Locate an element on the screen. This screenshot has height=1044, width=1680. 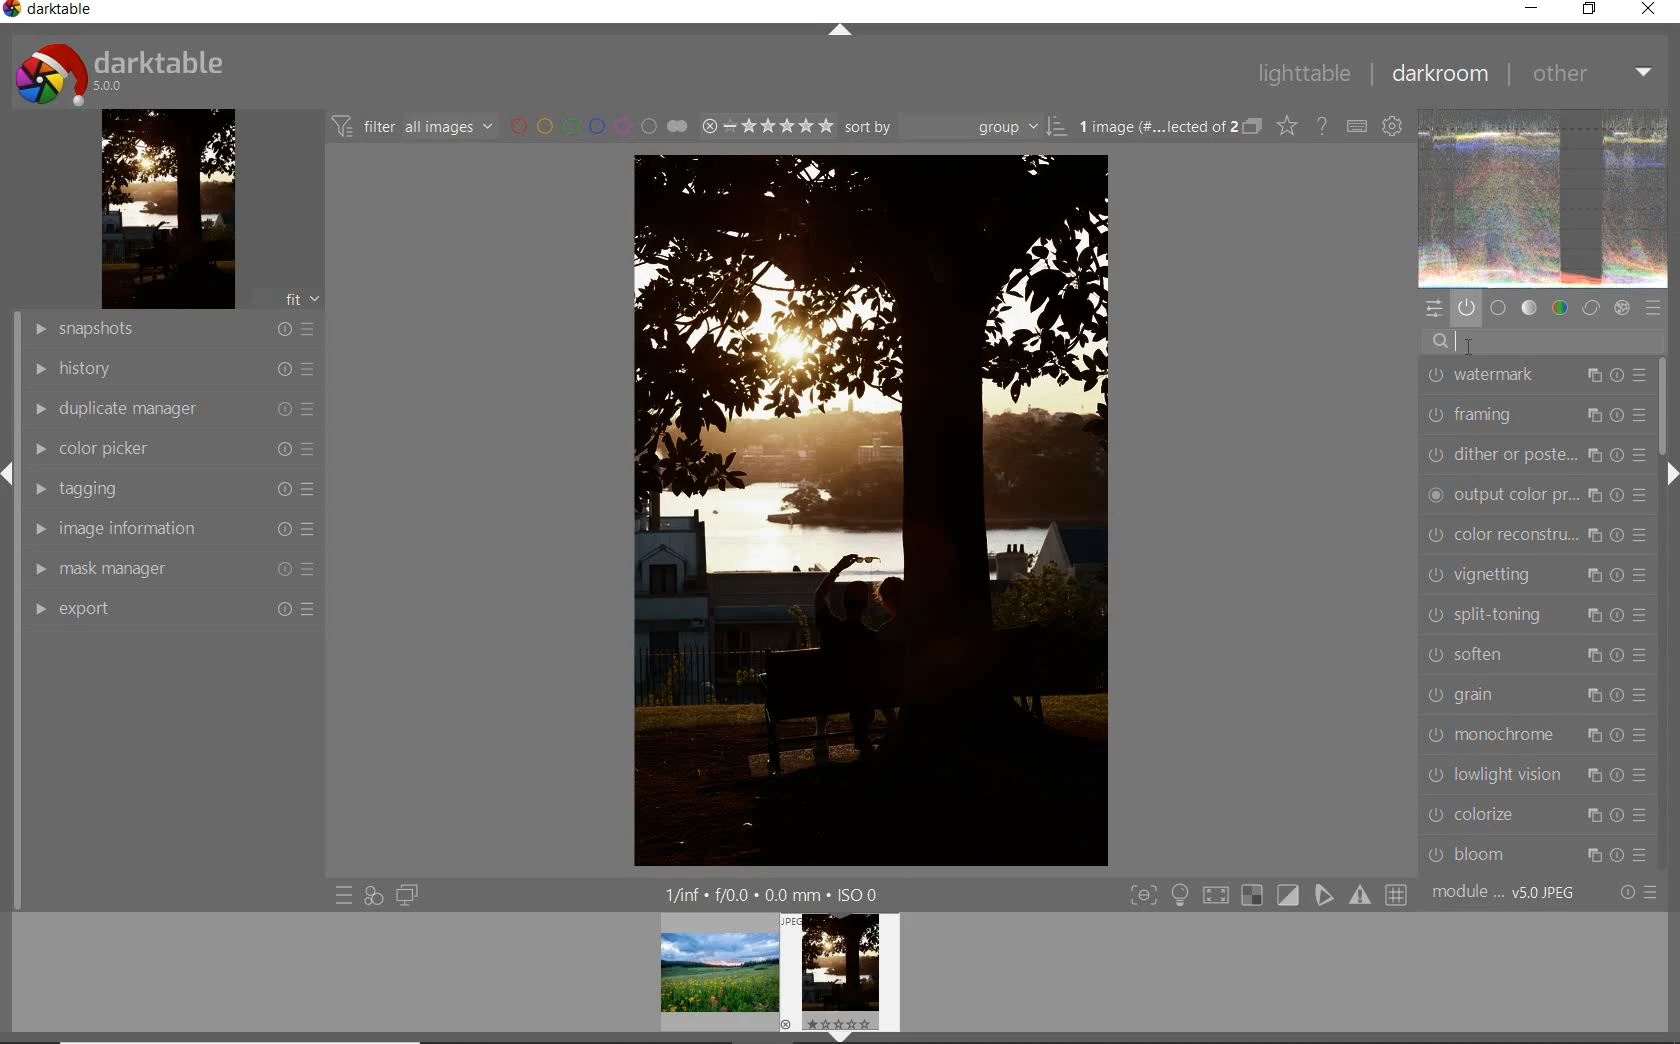
quick access panel is located at coordinates (1435, 307).